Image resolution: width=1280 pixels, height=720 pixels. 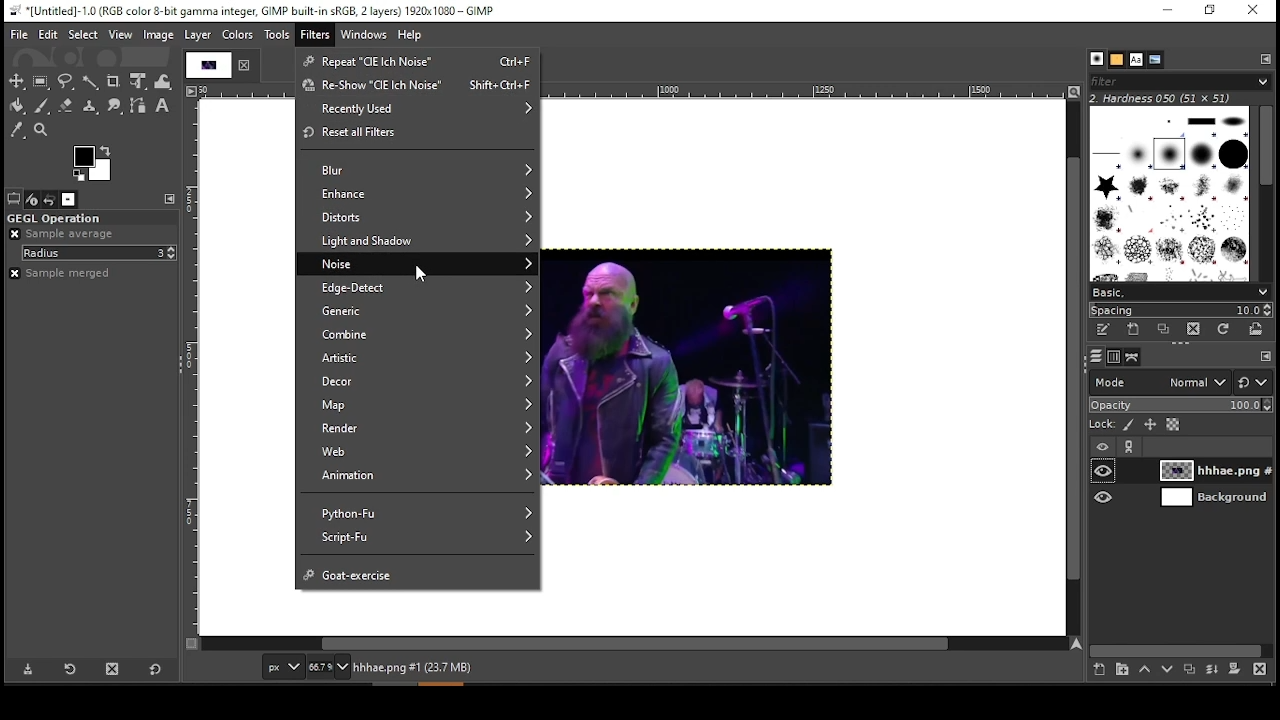 I want to click on blur, so click(x=416, y=169).